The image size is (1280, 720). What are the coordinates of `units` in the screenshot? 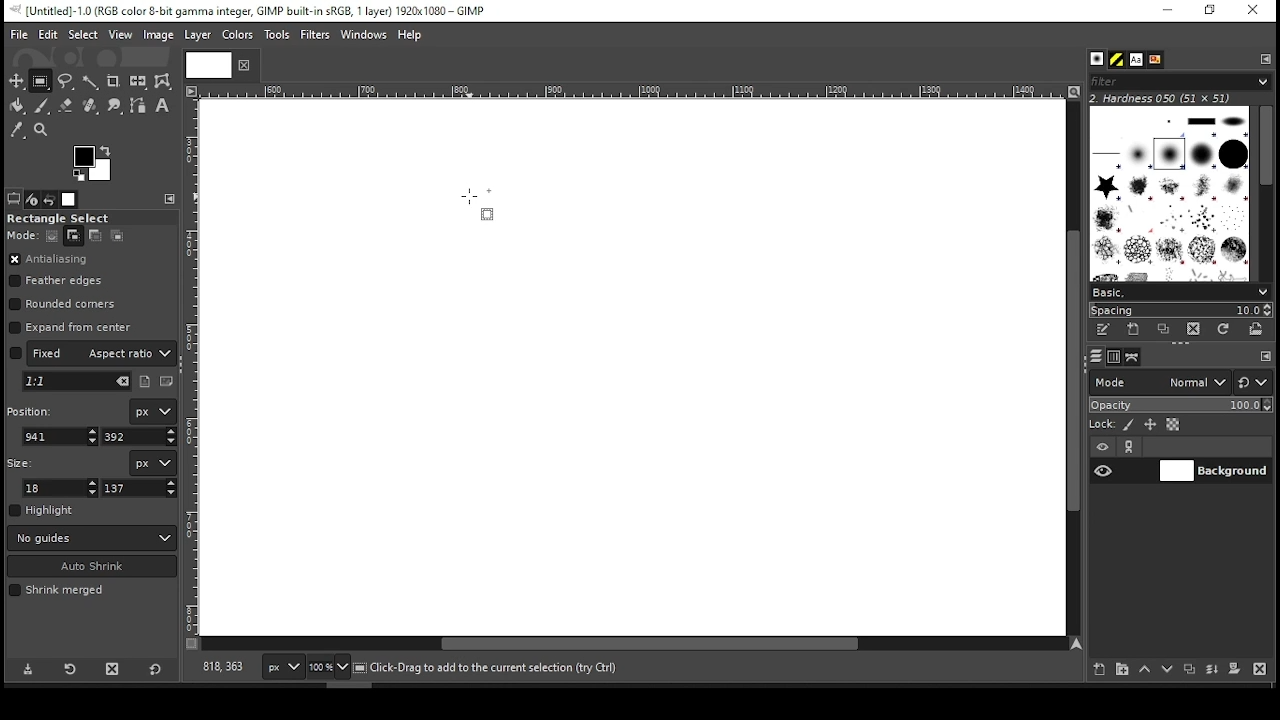 It's located at (152, 463).